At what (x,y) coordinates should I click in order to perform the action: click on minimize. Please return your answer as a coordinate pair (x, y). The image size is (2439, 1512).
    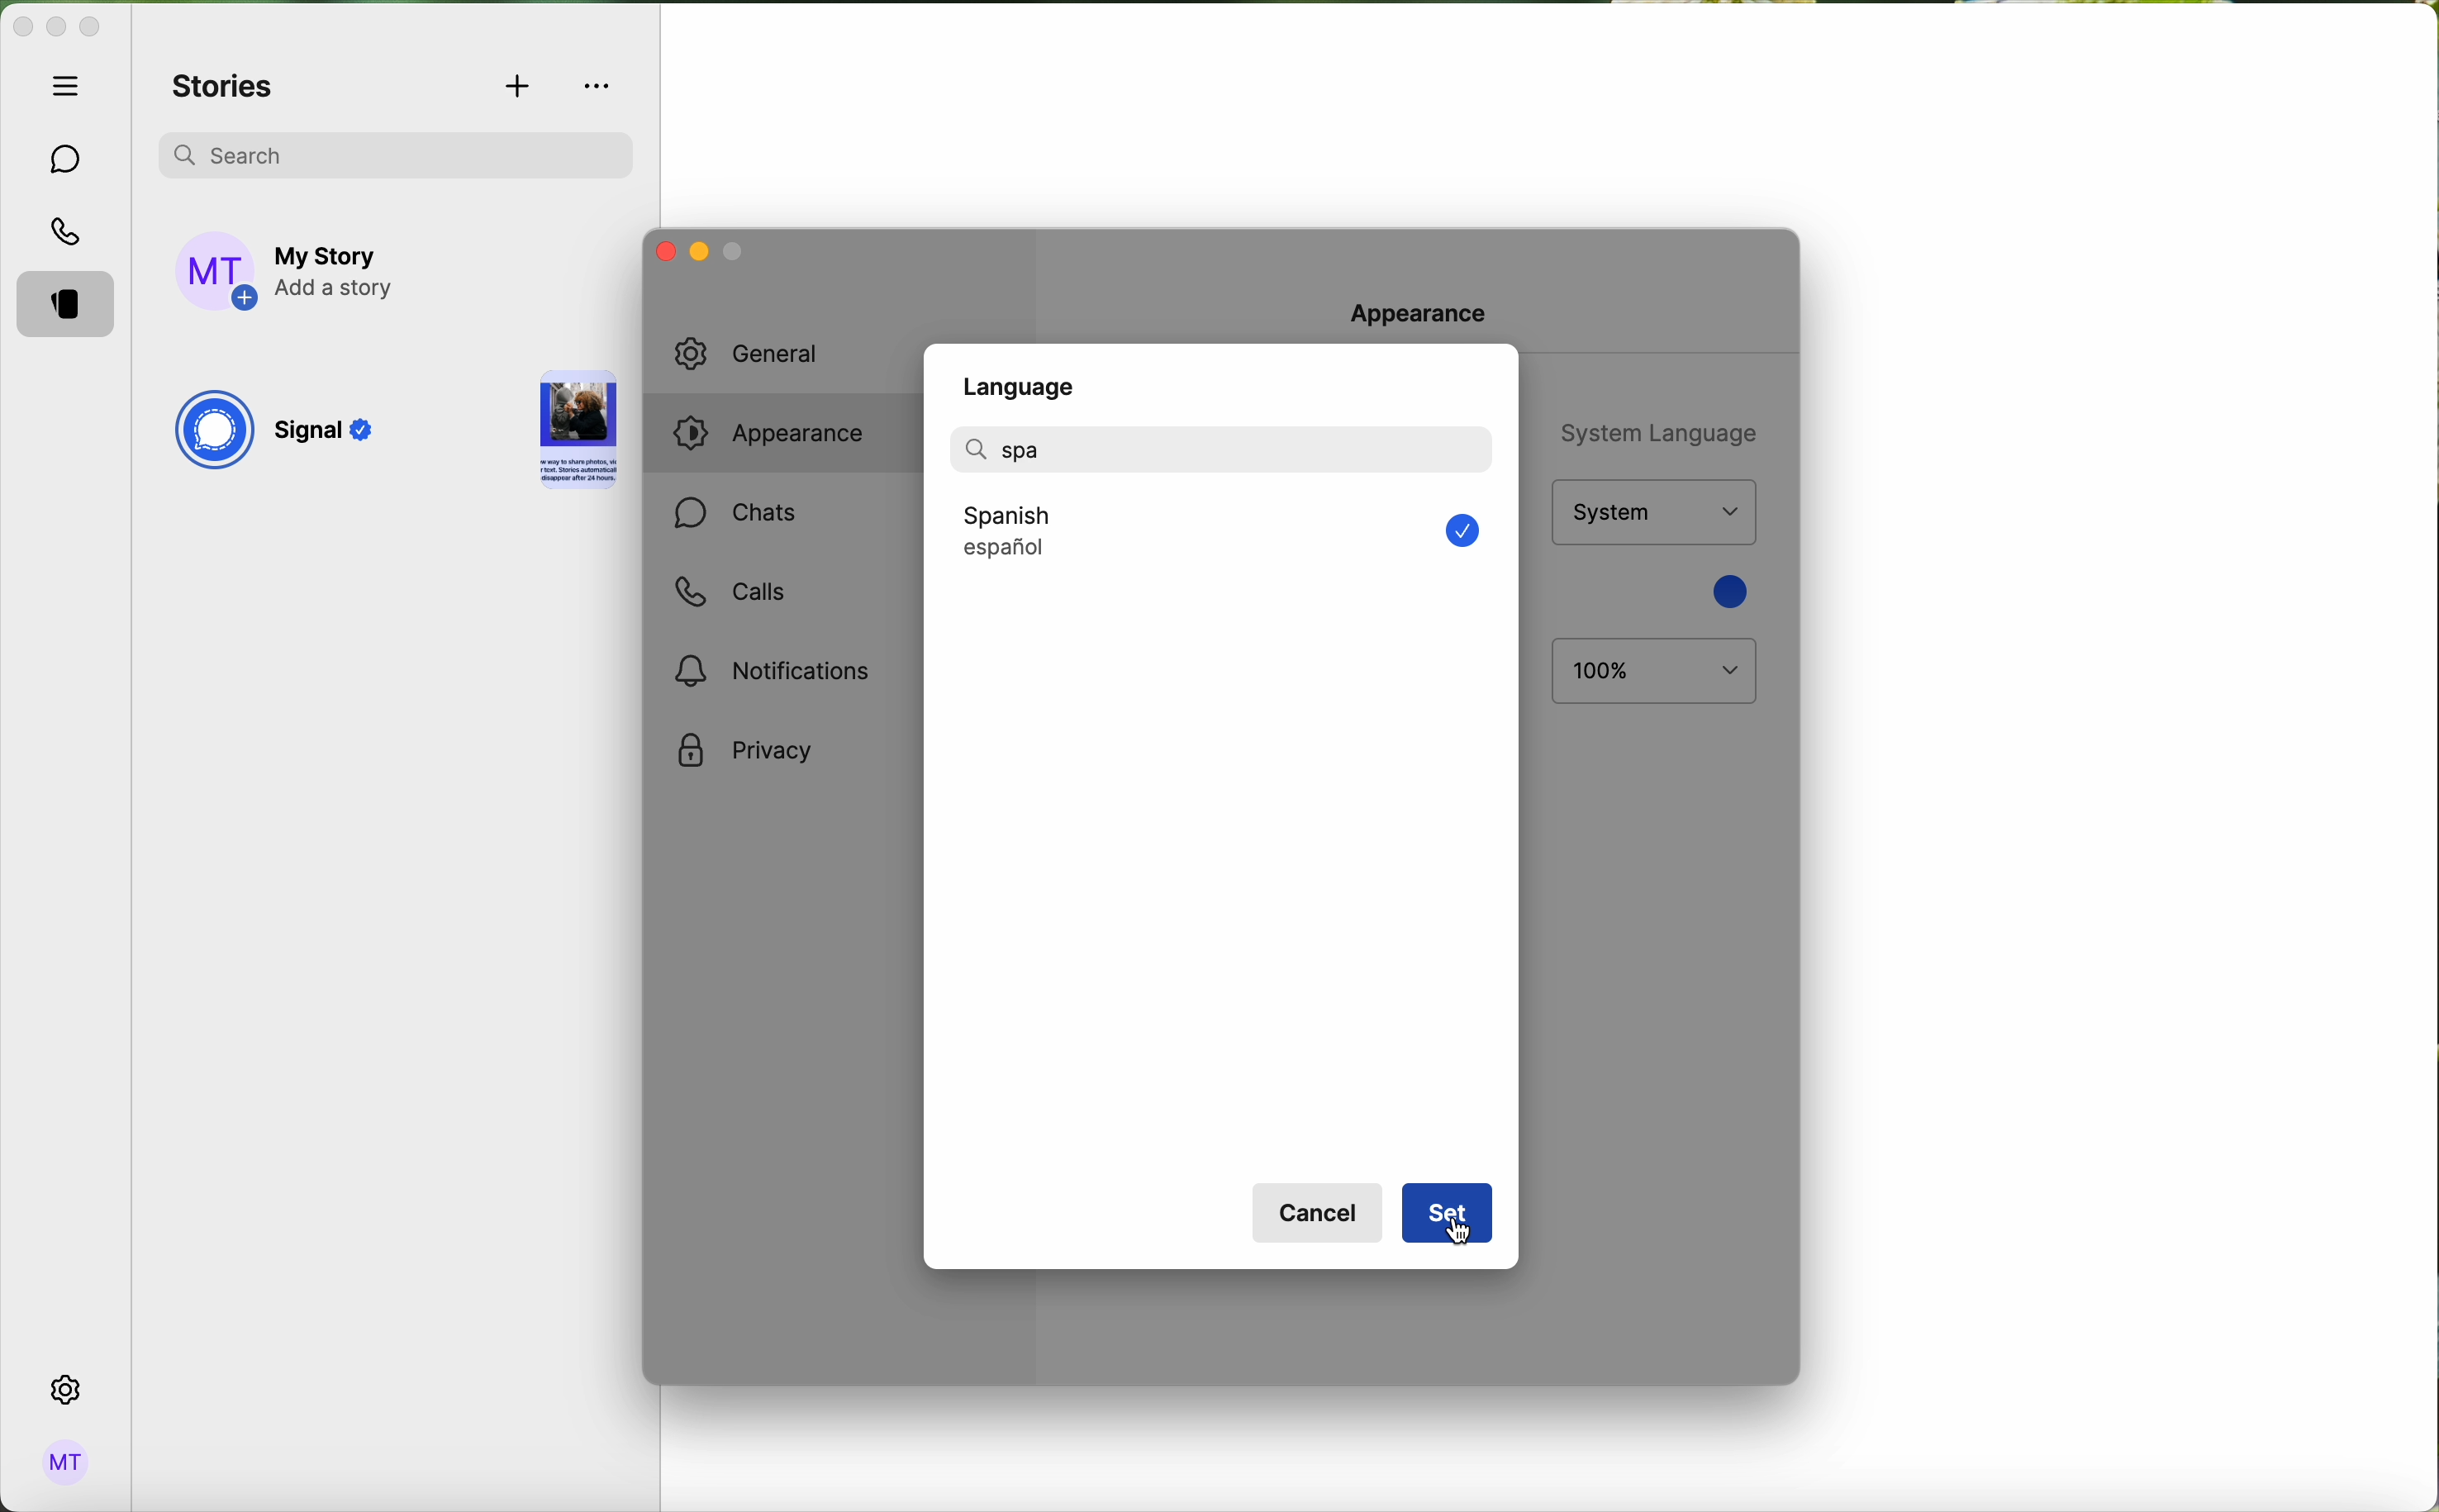
    Looking at the image, I should click on (696, 255).